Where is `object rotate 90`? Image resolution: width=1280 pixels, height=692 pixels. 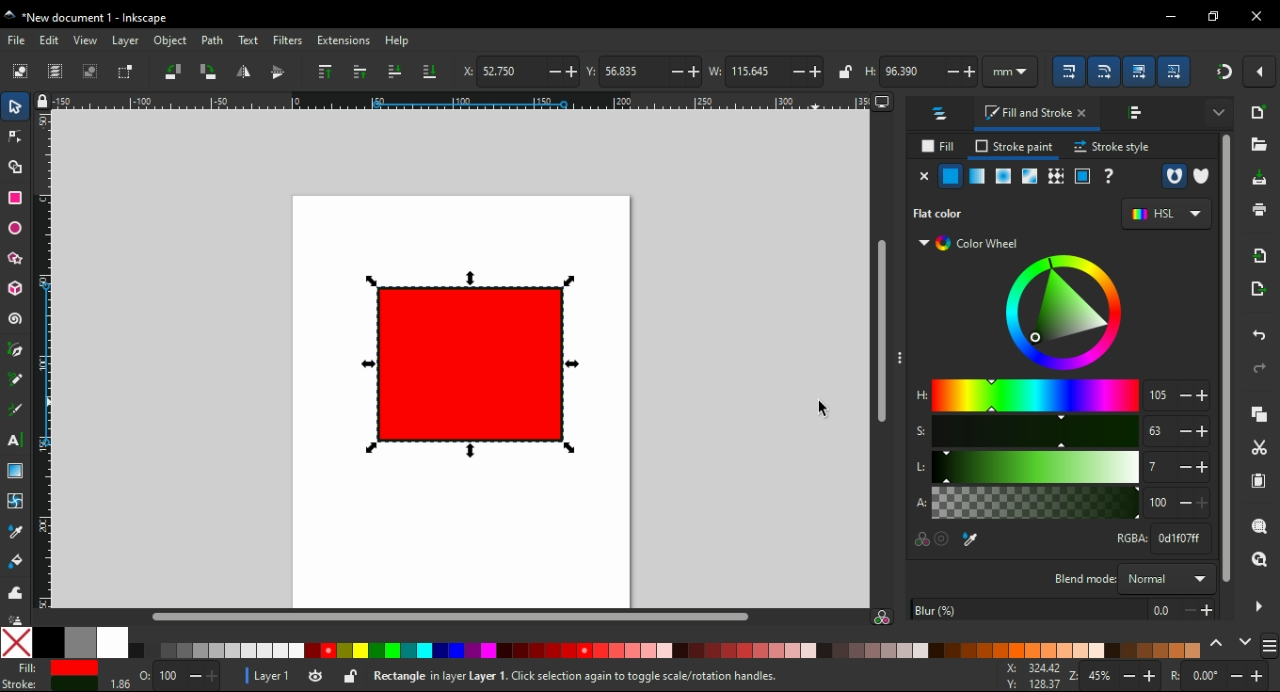 object rotate 90 is located at coordinates (208, 72).